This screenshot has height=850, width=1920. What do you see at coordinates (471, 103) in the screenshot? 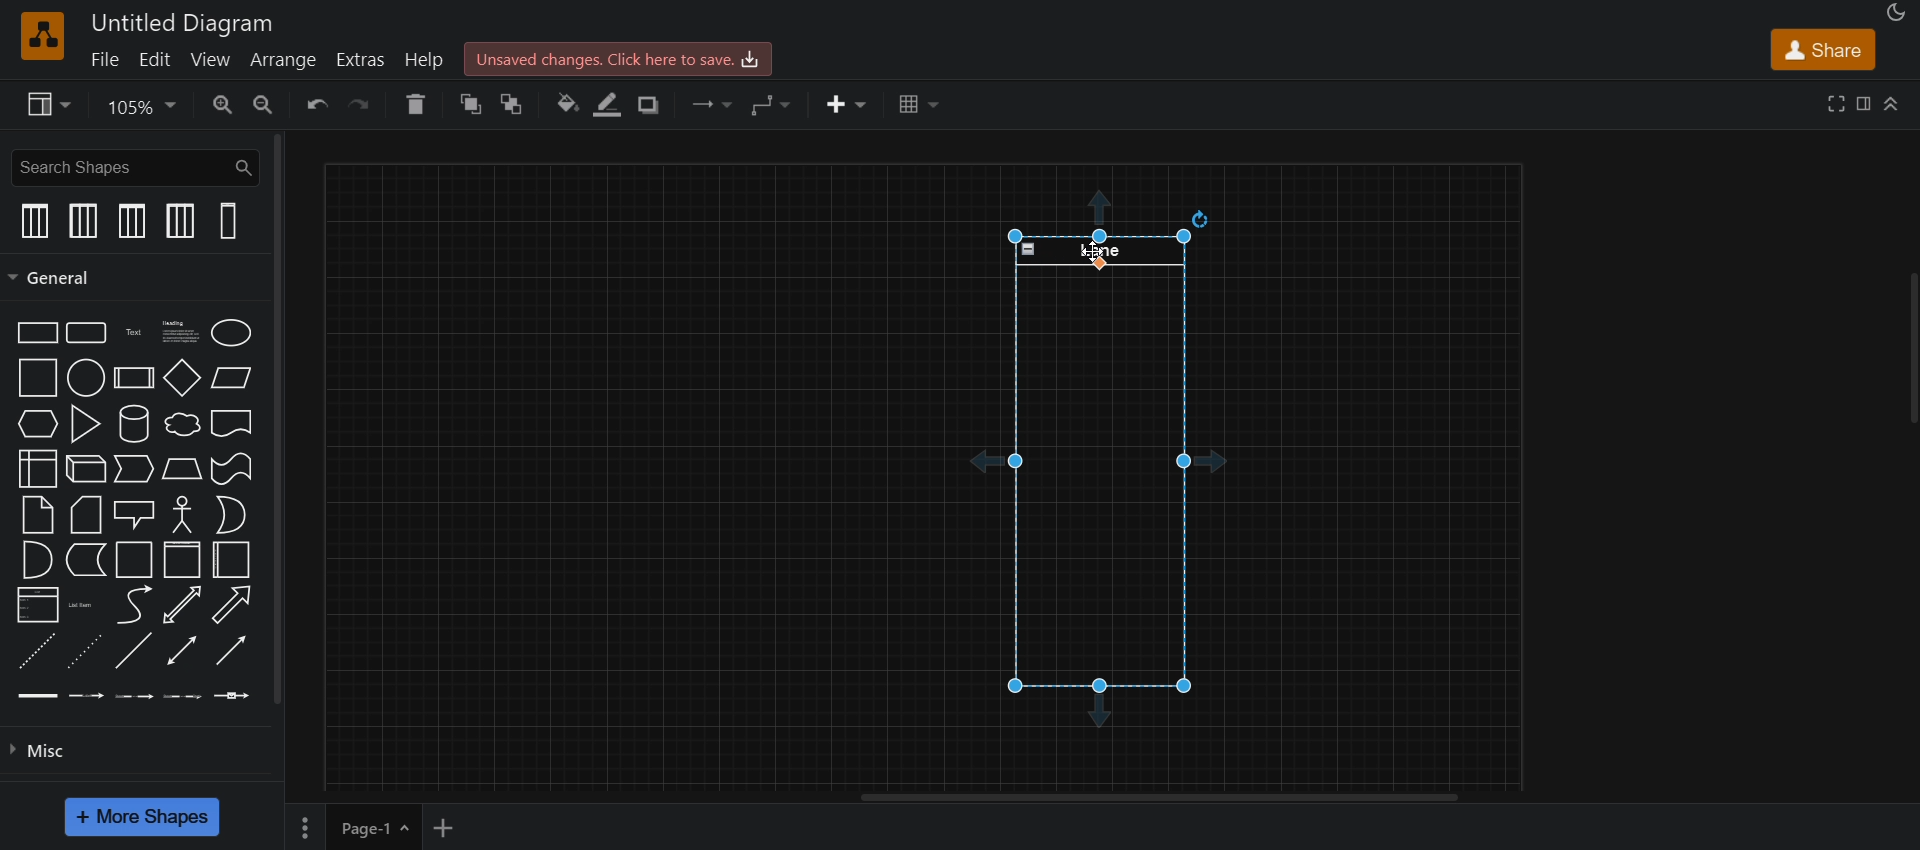
I see `to front` at bounding box center [471, 103].